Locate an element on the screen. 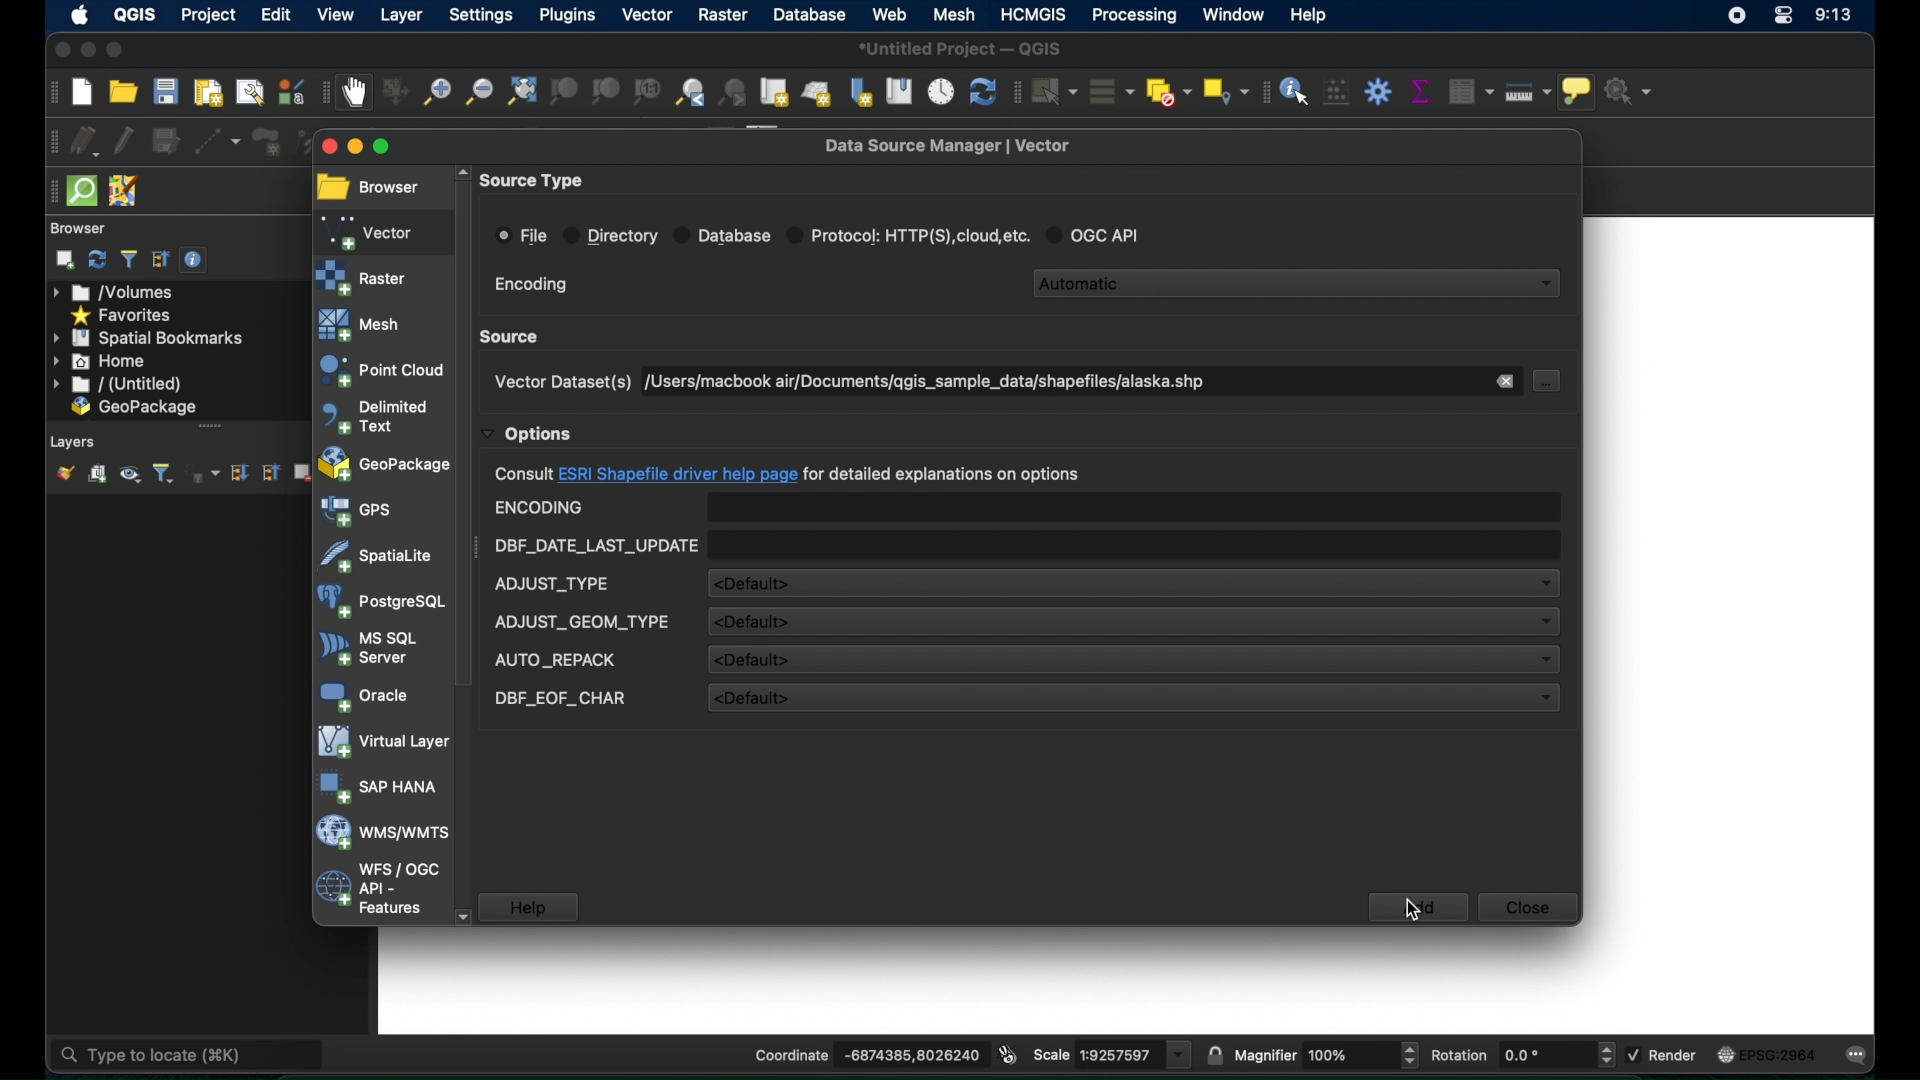 The height and width of the screenshot is (1080, 1920). pan map to selection is located at coordinates (395, 92).